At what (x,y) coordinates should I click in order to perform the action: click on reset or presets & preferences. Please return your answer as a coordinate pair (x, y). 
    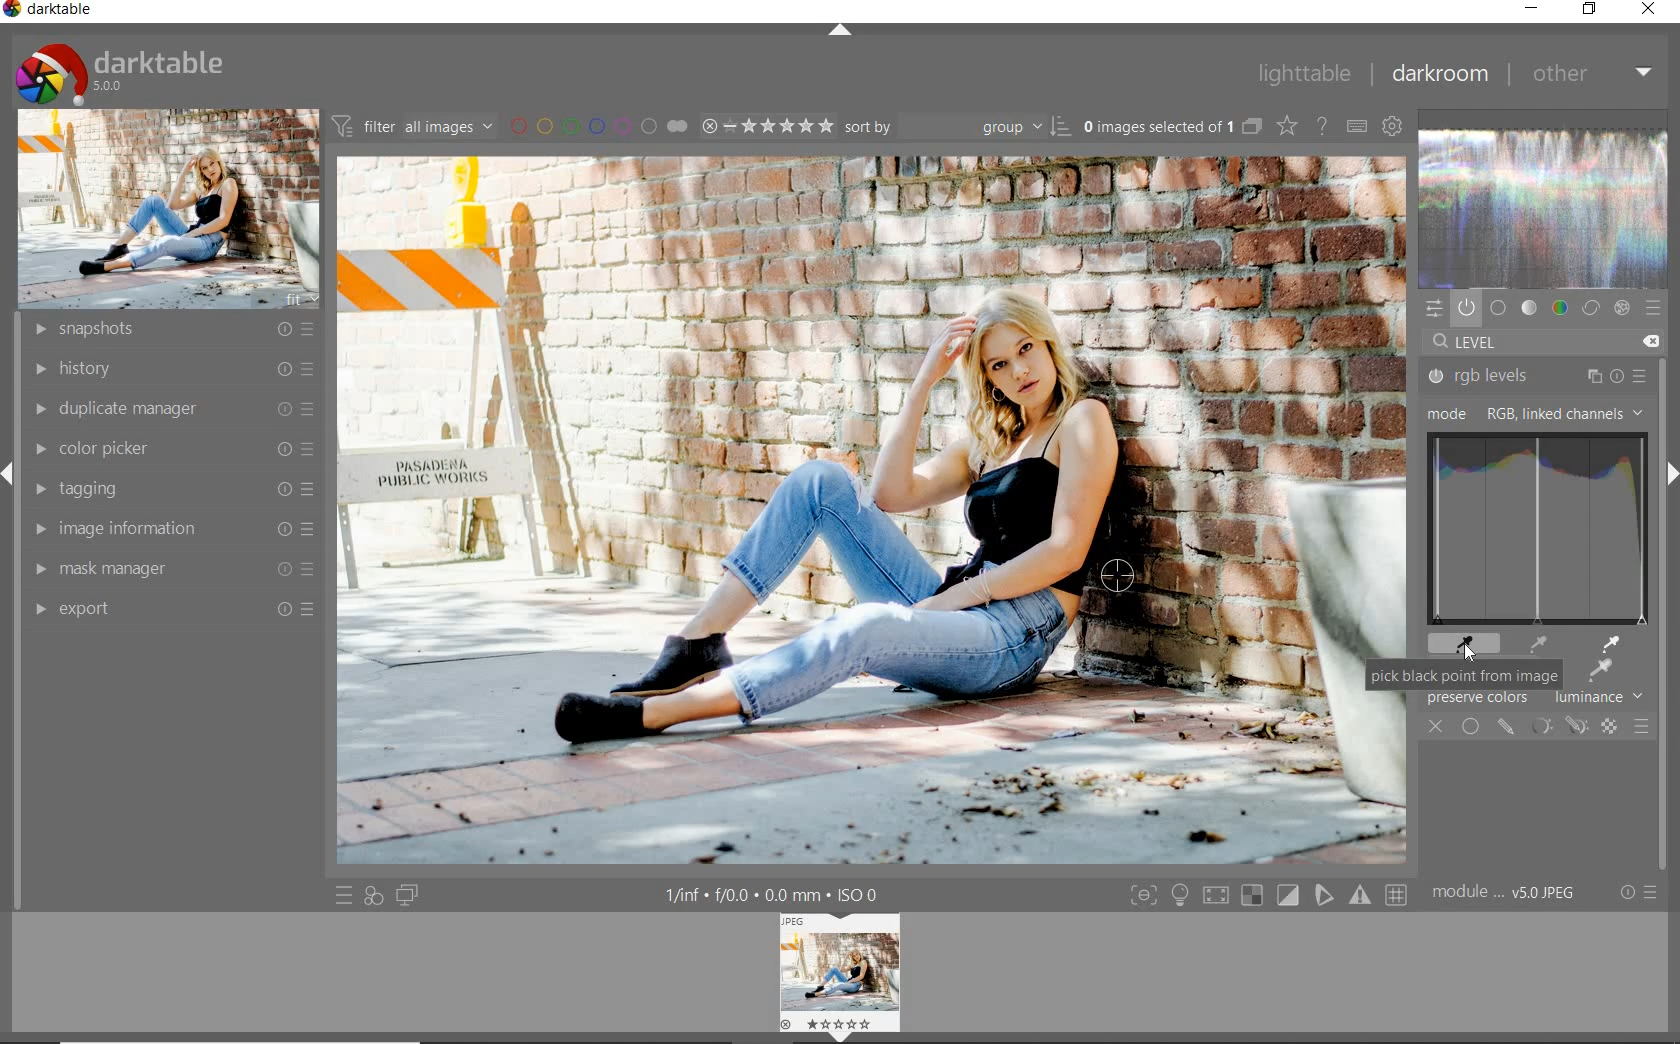
    Looking at the image, I should click on (1642, 893).